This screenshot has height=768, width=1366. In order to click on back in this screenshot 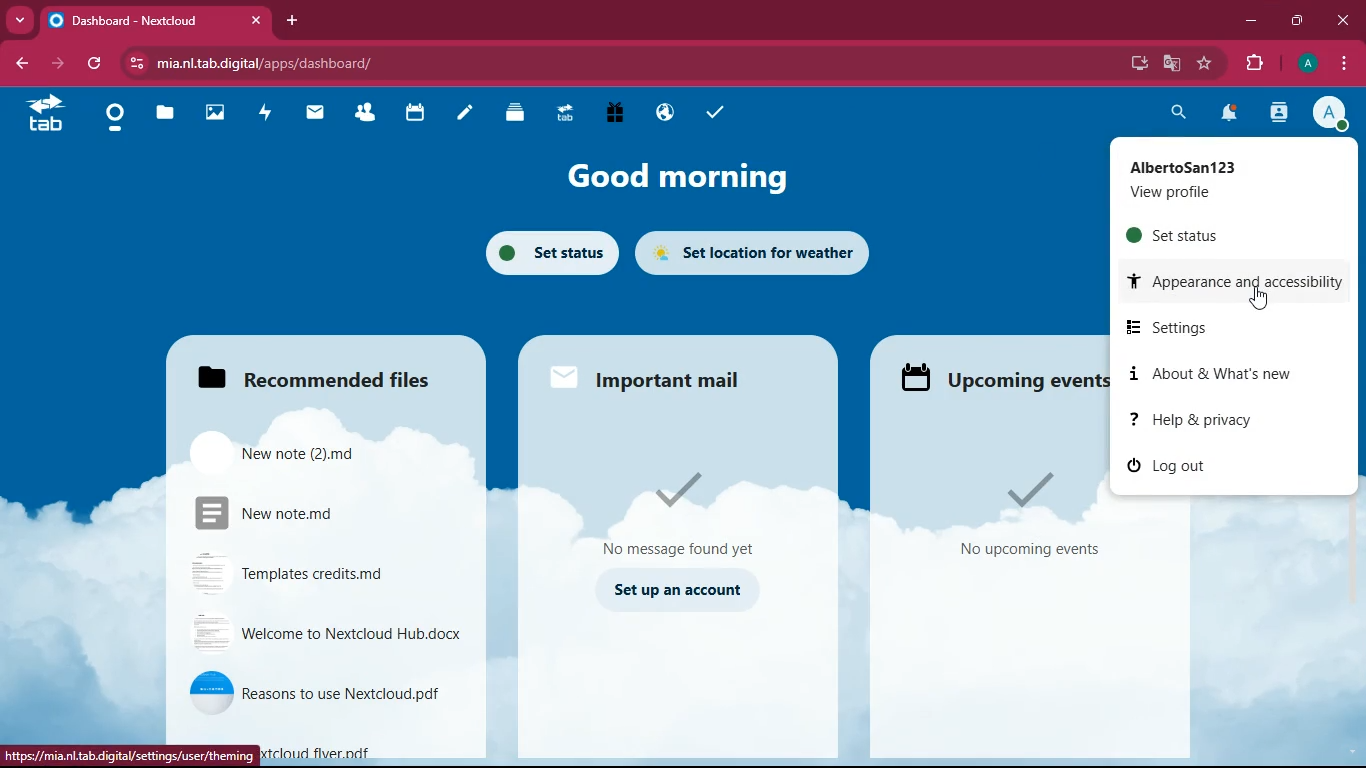, I will do `click(22, 64)`.